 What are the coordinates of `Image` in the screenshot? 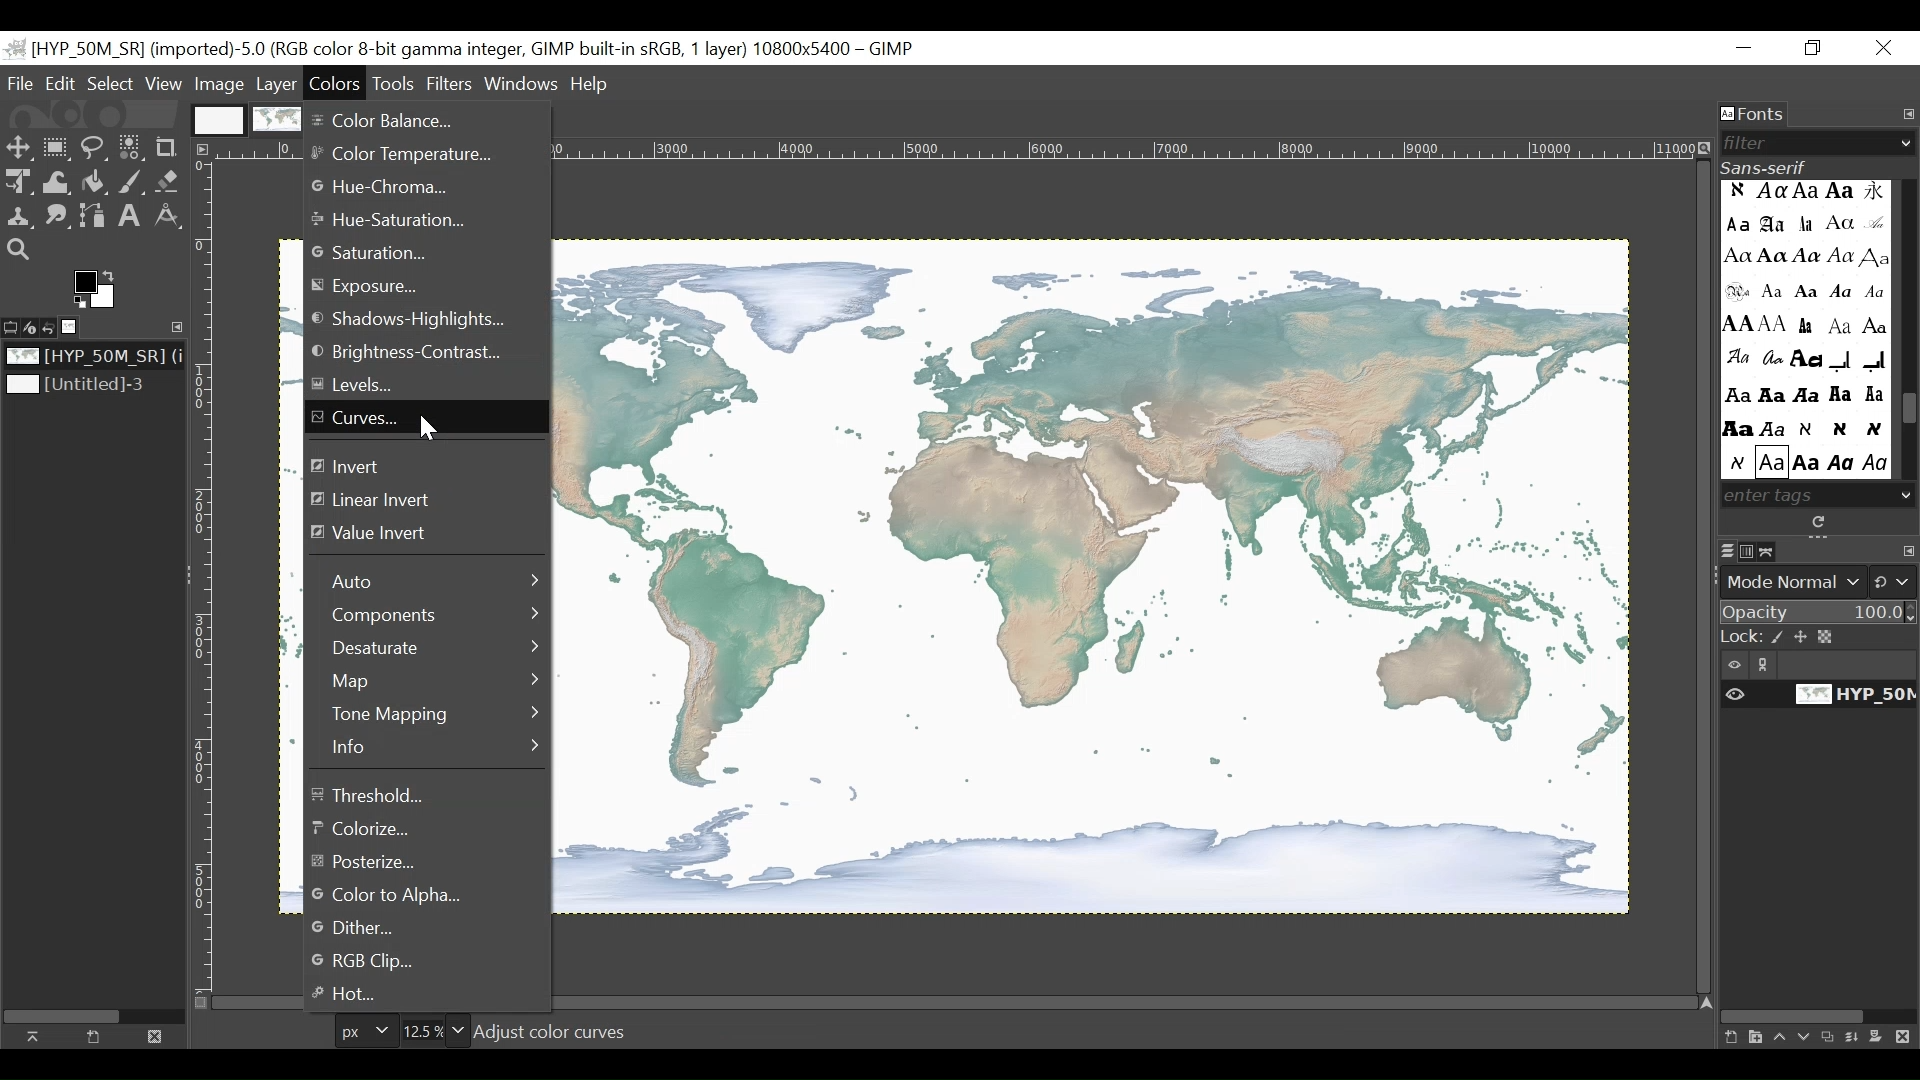 It's located at (76, 327).